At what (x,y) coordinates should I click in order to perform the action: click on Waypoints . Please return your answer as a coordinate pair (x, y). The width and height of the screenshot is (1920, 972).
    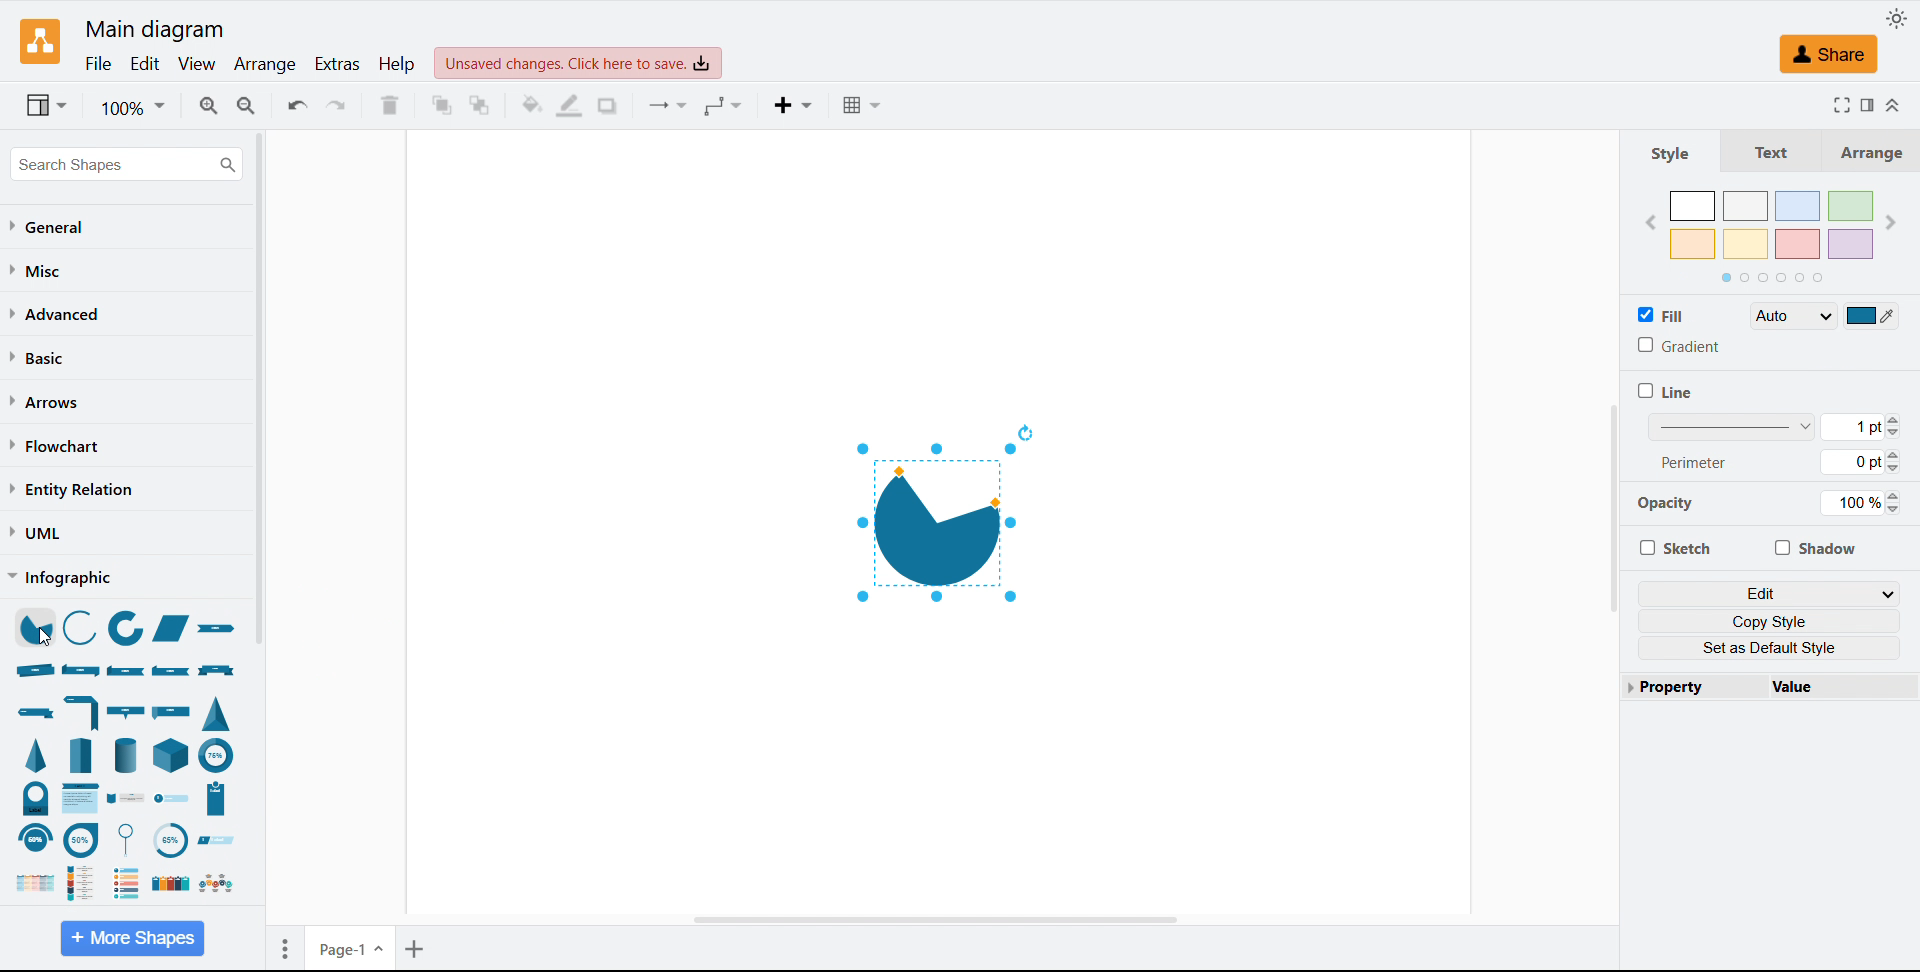
    Looking at the image, I should click on (726, 106).